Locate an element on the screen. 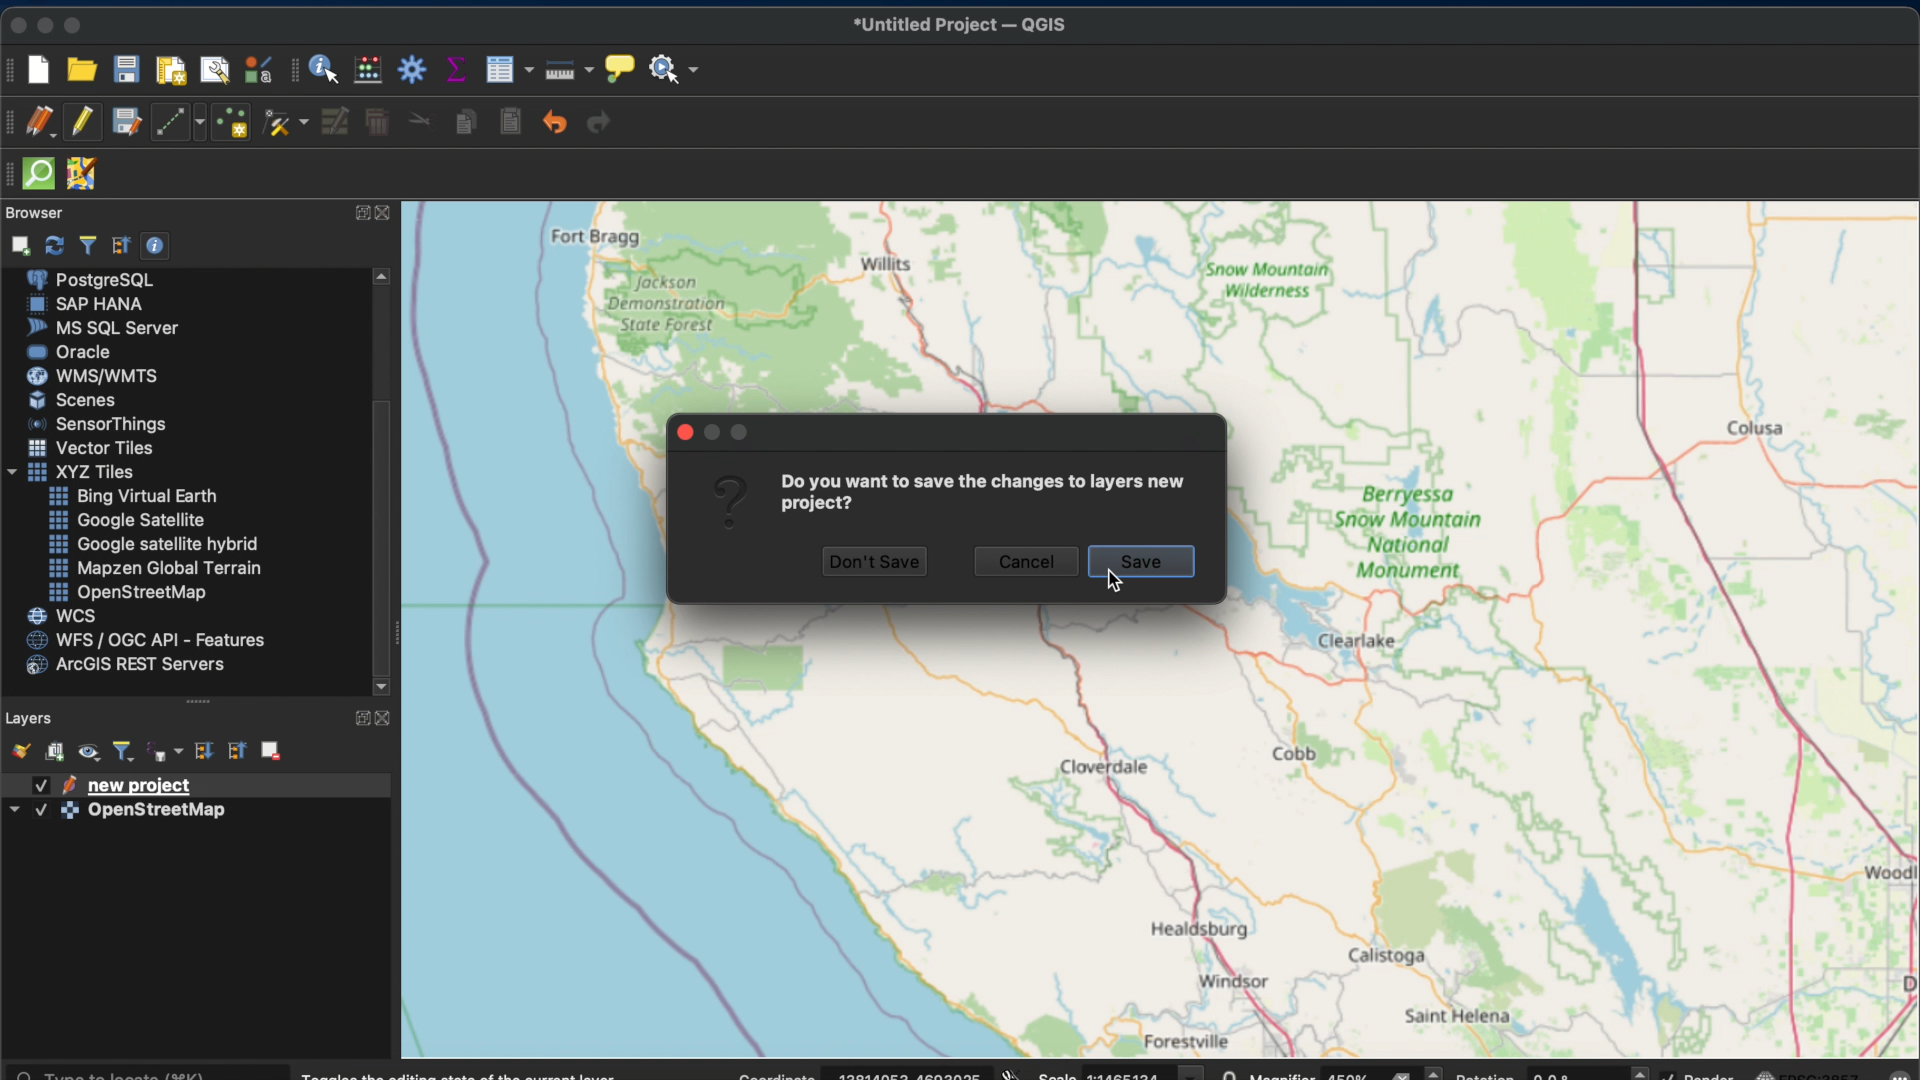 Image resolution: width=1920 pixels, height=1080 pixels. inactive maximize button is located at coordinates (742, 433).